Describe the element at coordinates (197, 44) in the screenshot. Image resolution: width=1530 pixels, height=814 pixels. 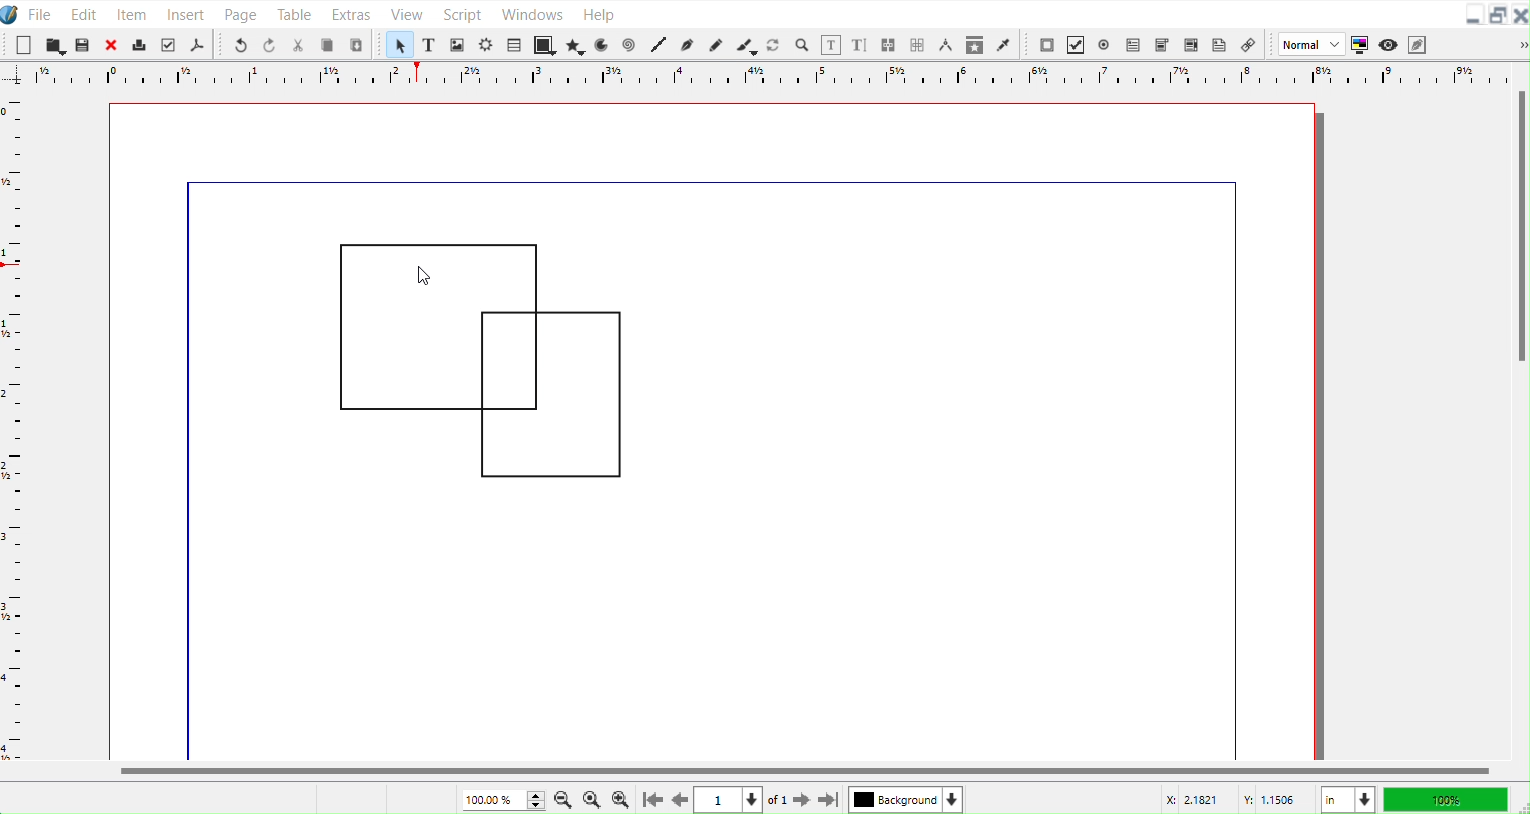
I see `Save as PDF` at that location.